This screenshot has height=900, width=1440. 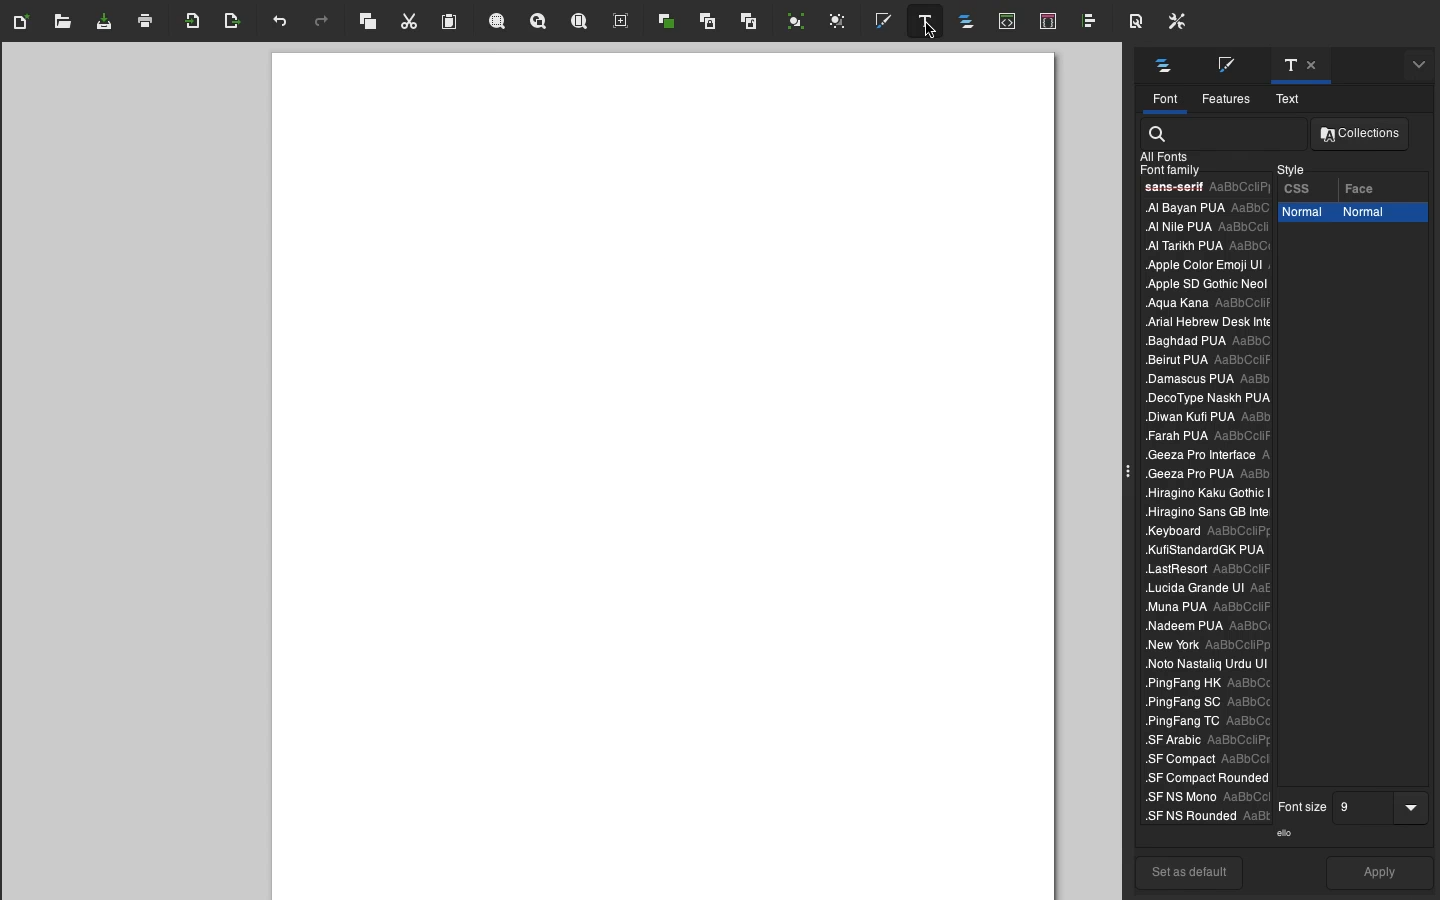 What do you see at coordinates (1164, 66) in the screenshot?
I see `Options` at bounding box center [1164, 66].